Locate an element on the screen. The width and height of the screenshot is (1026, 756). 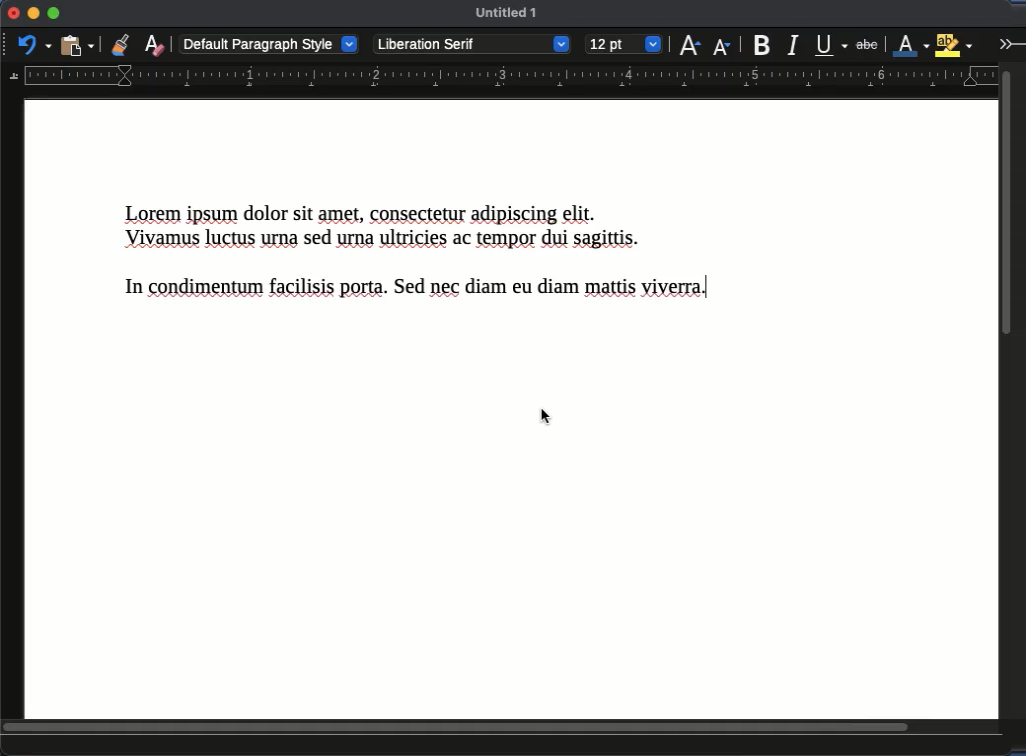
scroll is located at coordinates (1012, 389).